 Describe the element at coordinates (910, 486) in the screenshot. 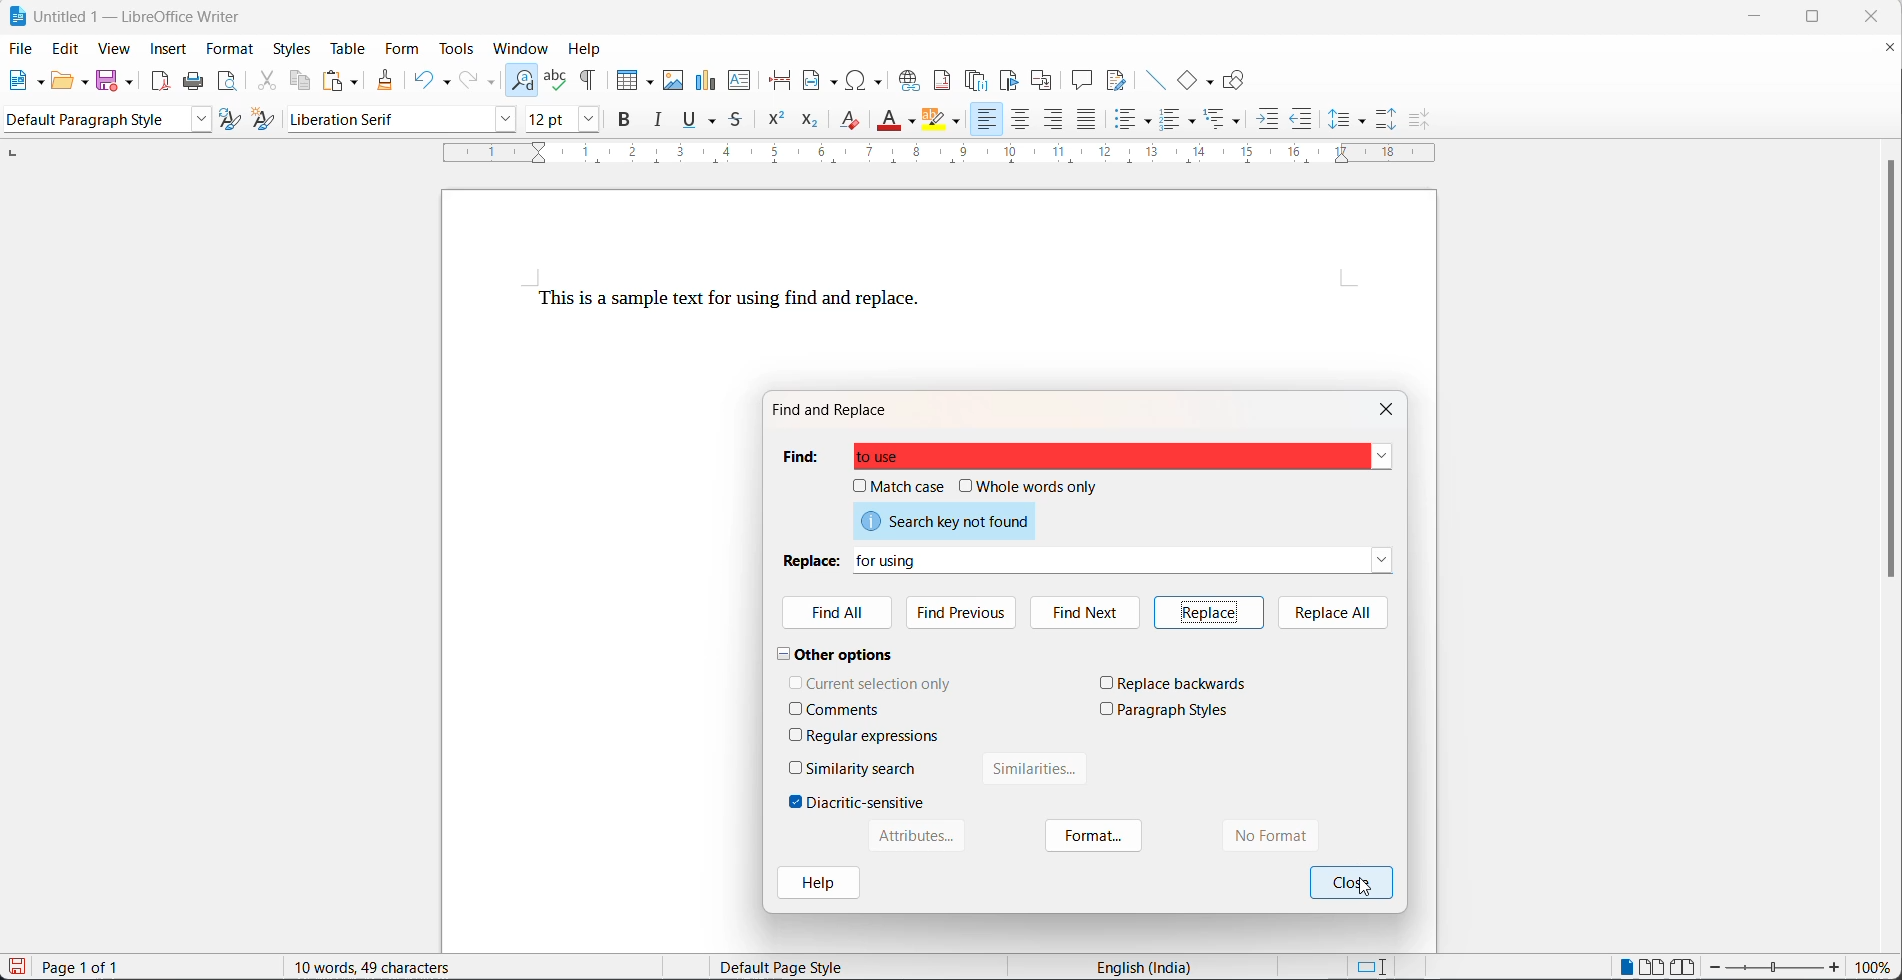

I see `match case` at that location.